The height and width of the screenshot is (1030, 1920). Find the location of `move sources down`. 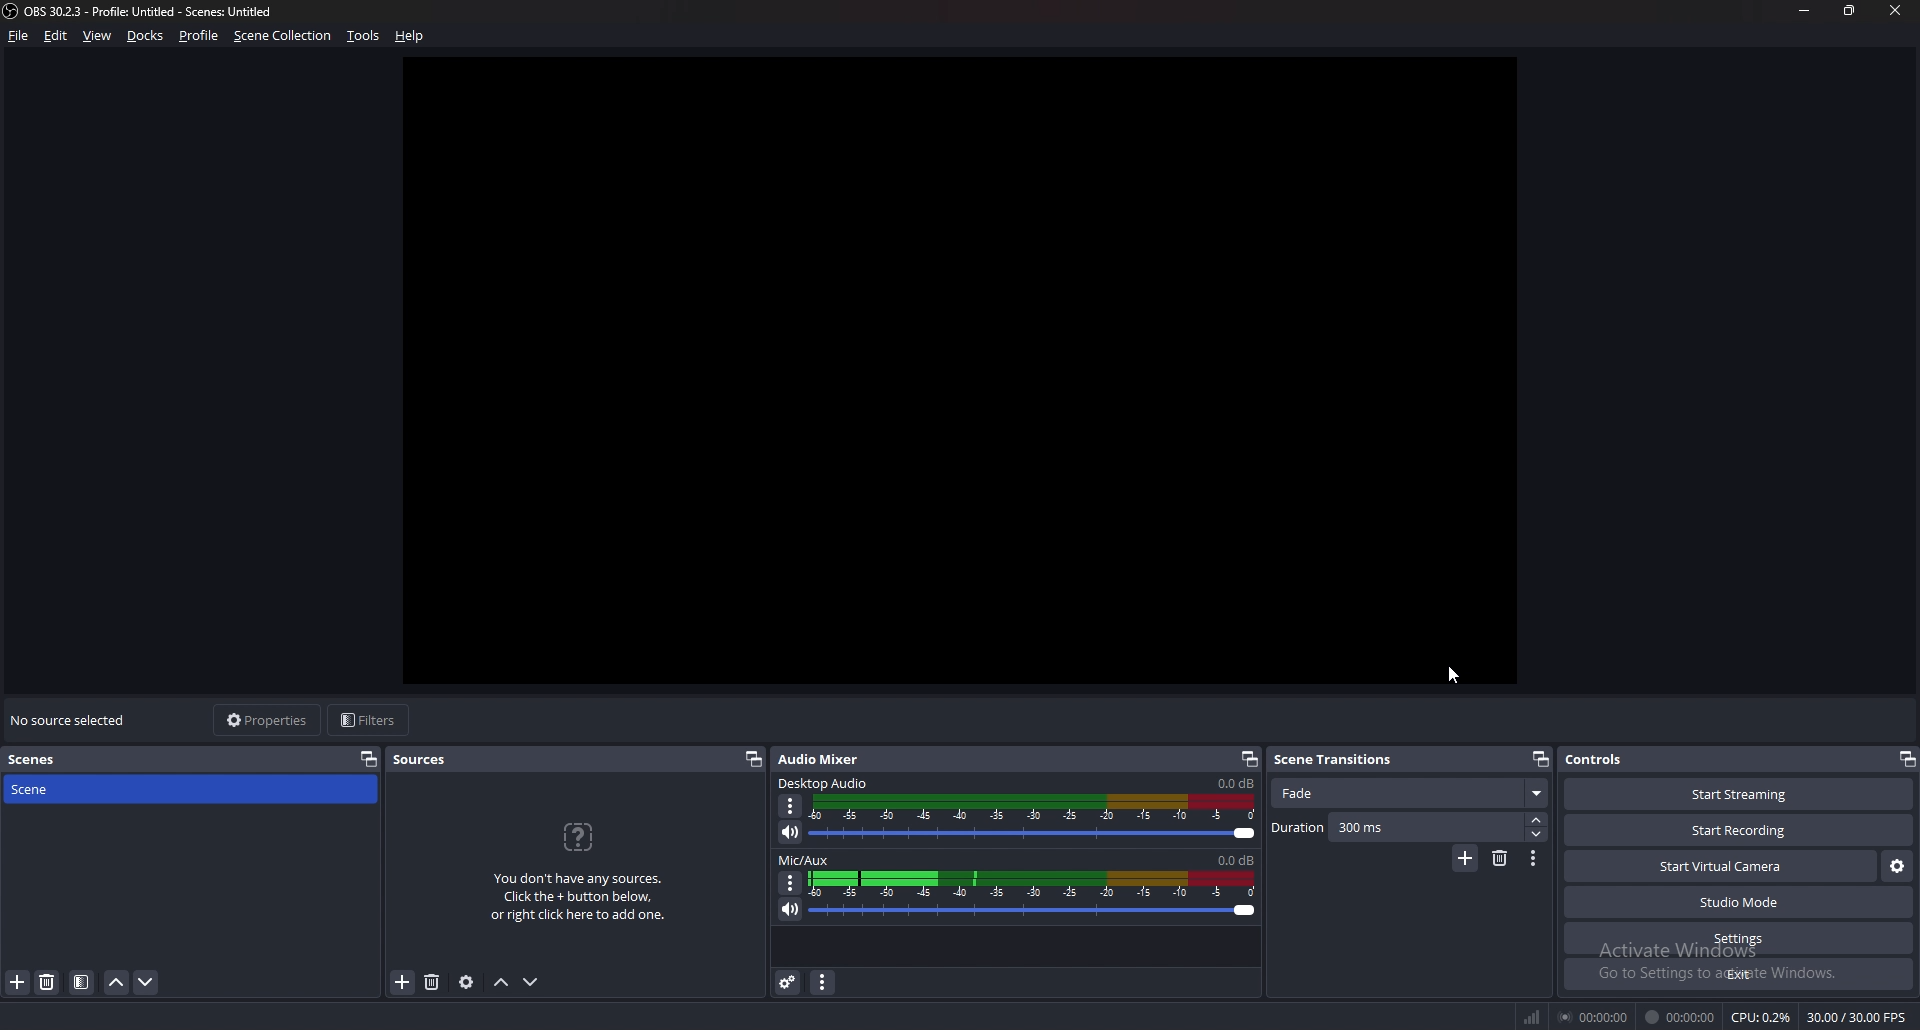

move sources down is located at coordinates (532, 982).